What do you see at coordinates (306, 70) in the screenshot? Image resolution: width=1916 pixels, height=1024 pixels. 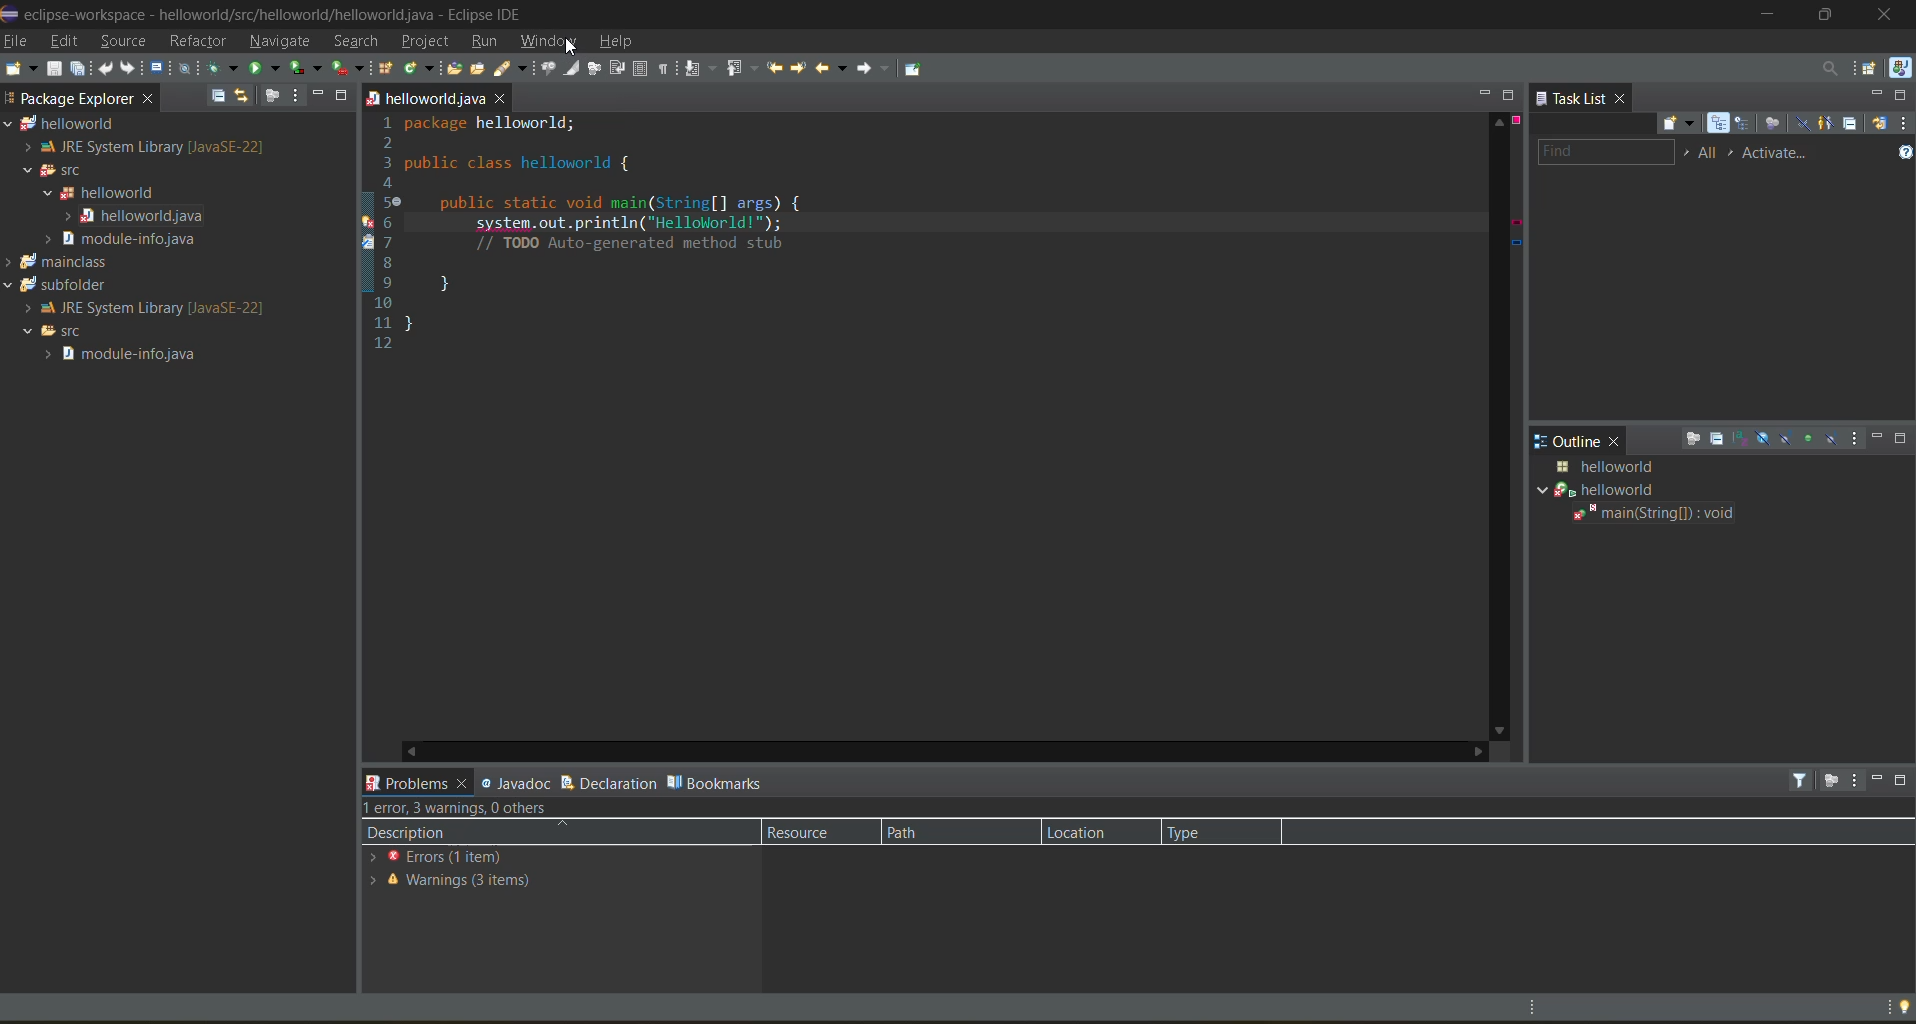 I see `coverage` at bounding box center [306, 70].